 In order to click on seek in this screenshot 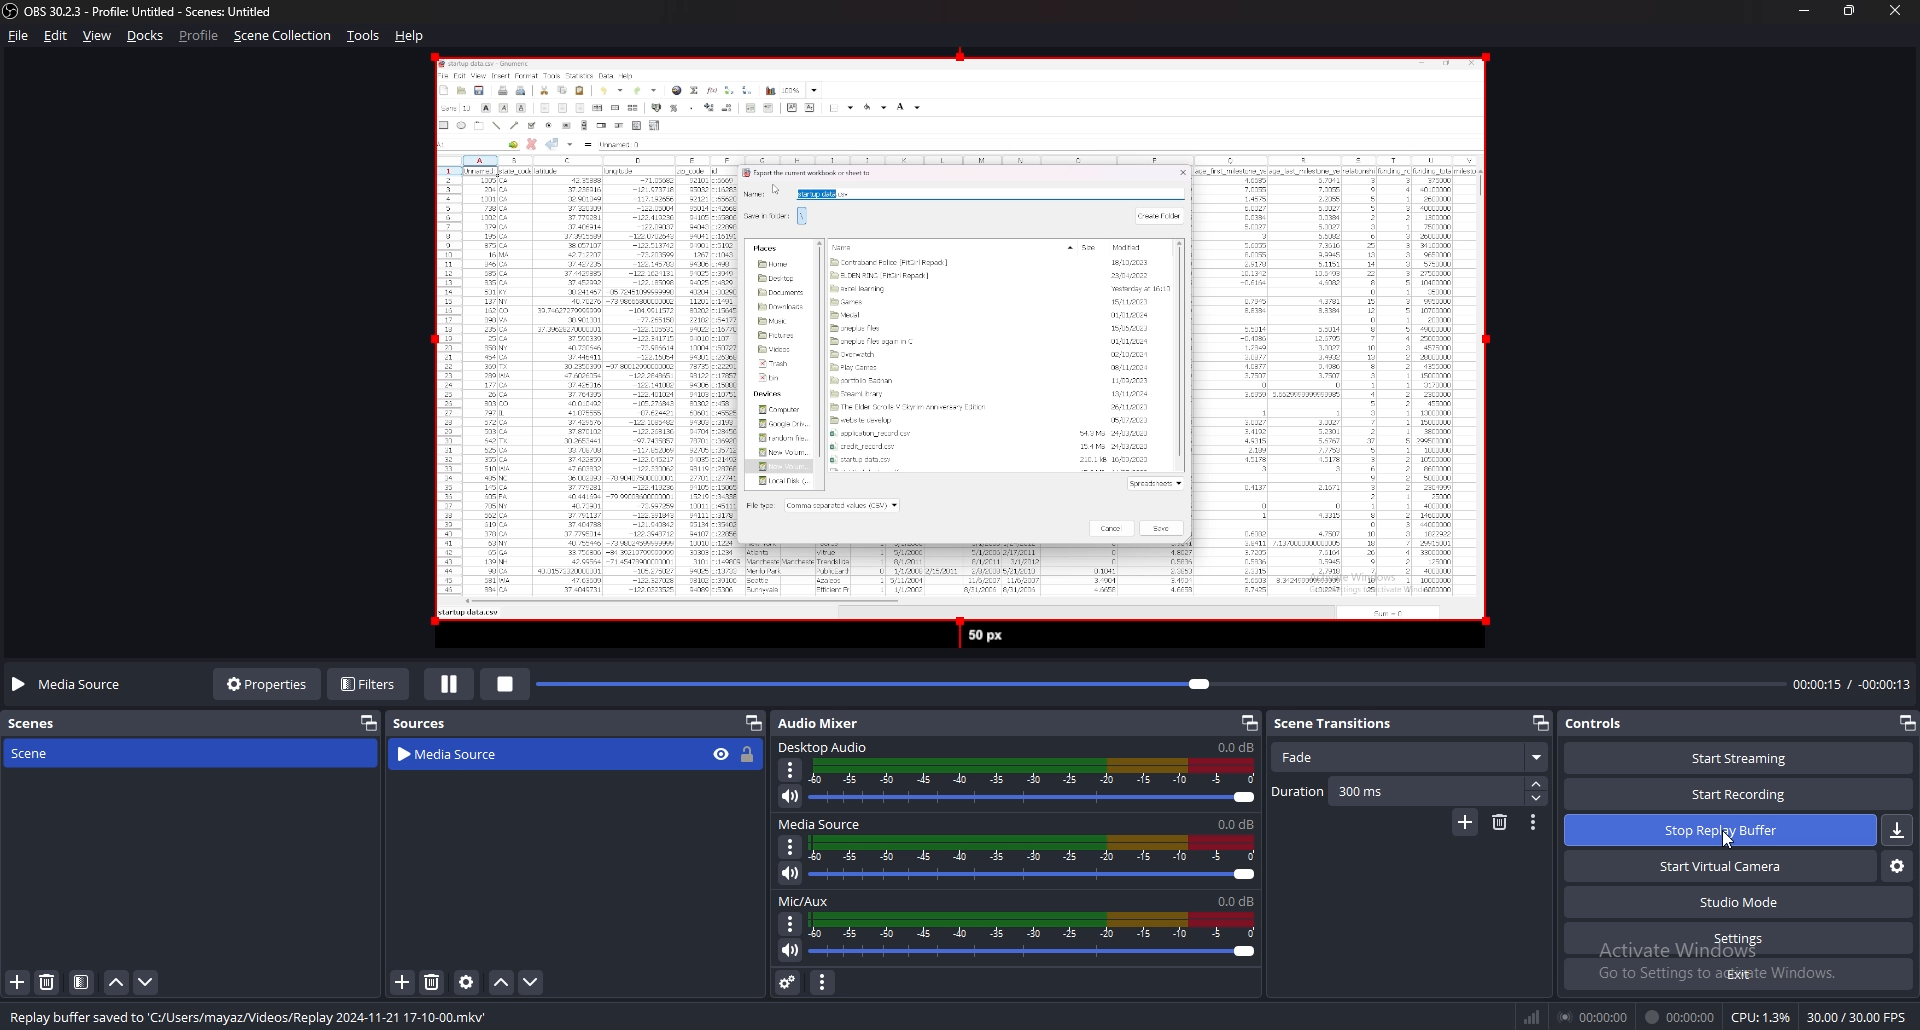, I will do `click(1161, 685)`.